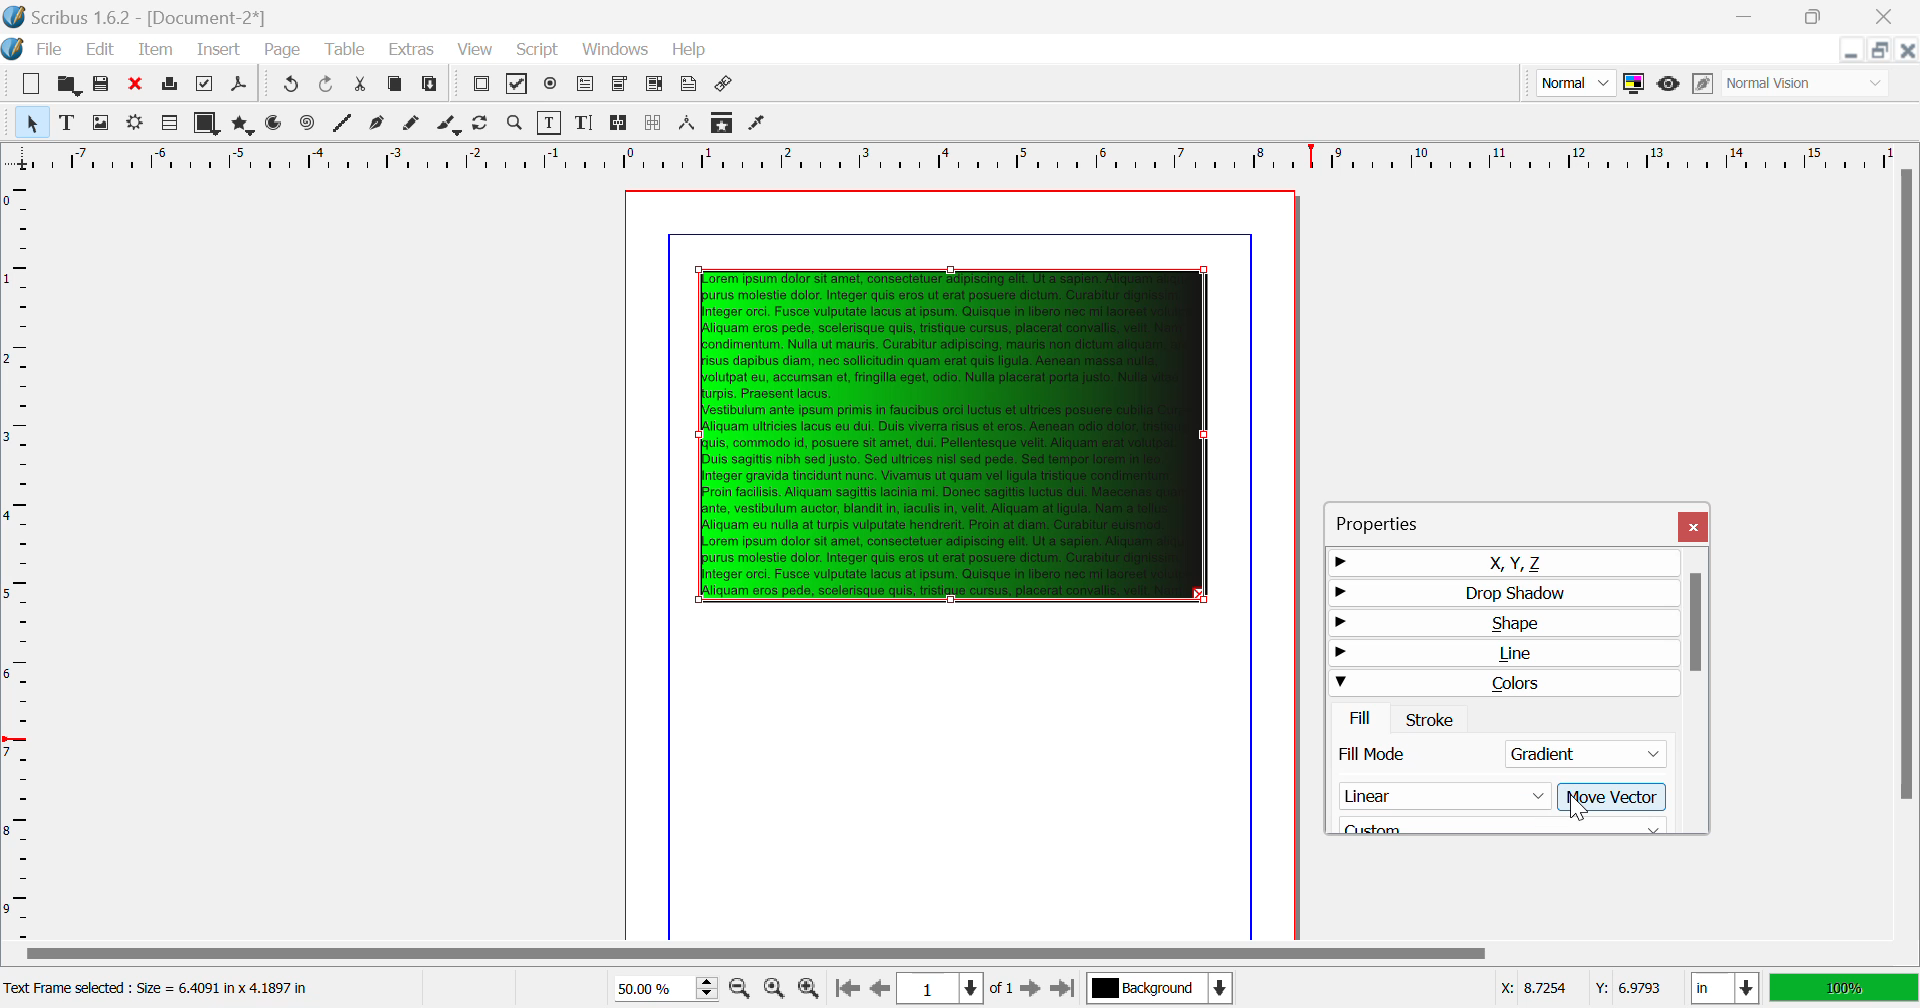  I want to click on Cursor Coordinates, so click(1580, 989).